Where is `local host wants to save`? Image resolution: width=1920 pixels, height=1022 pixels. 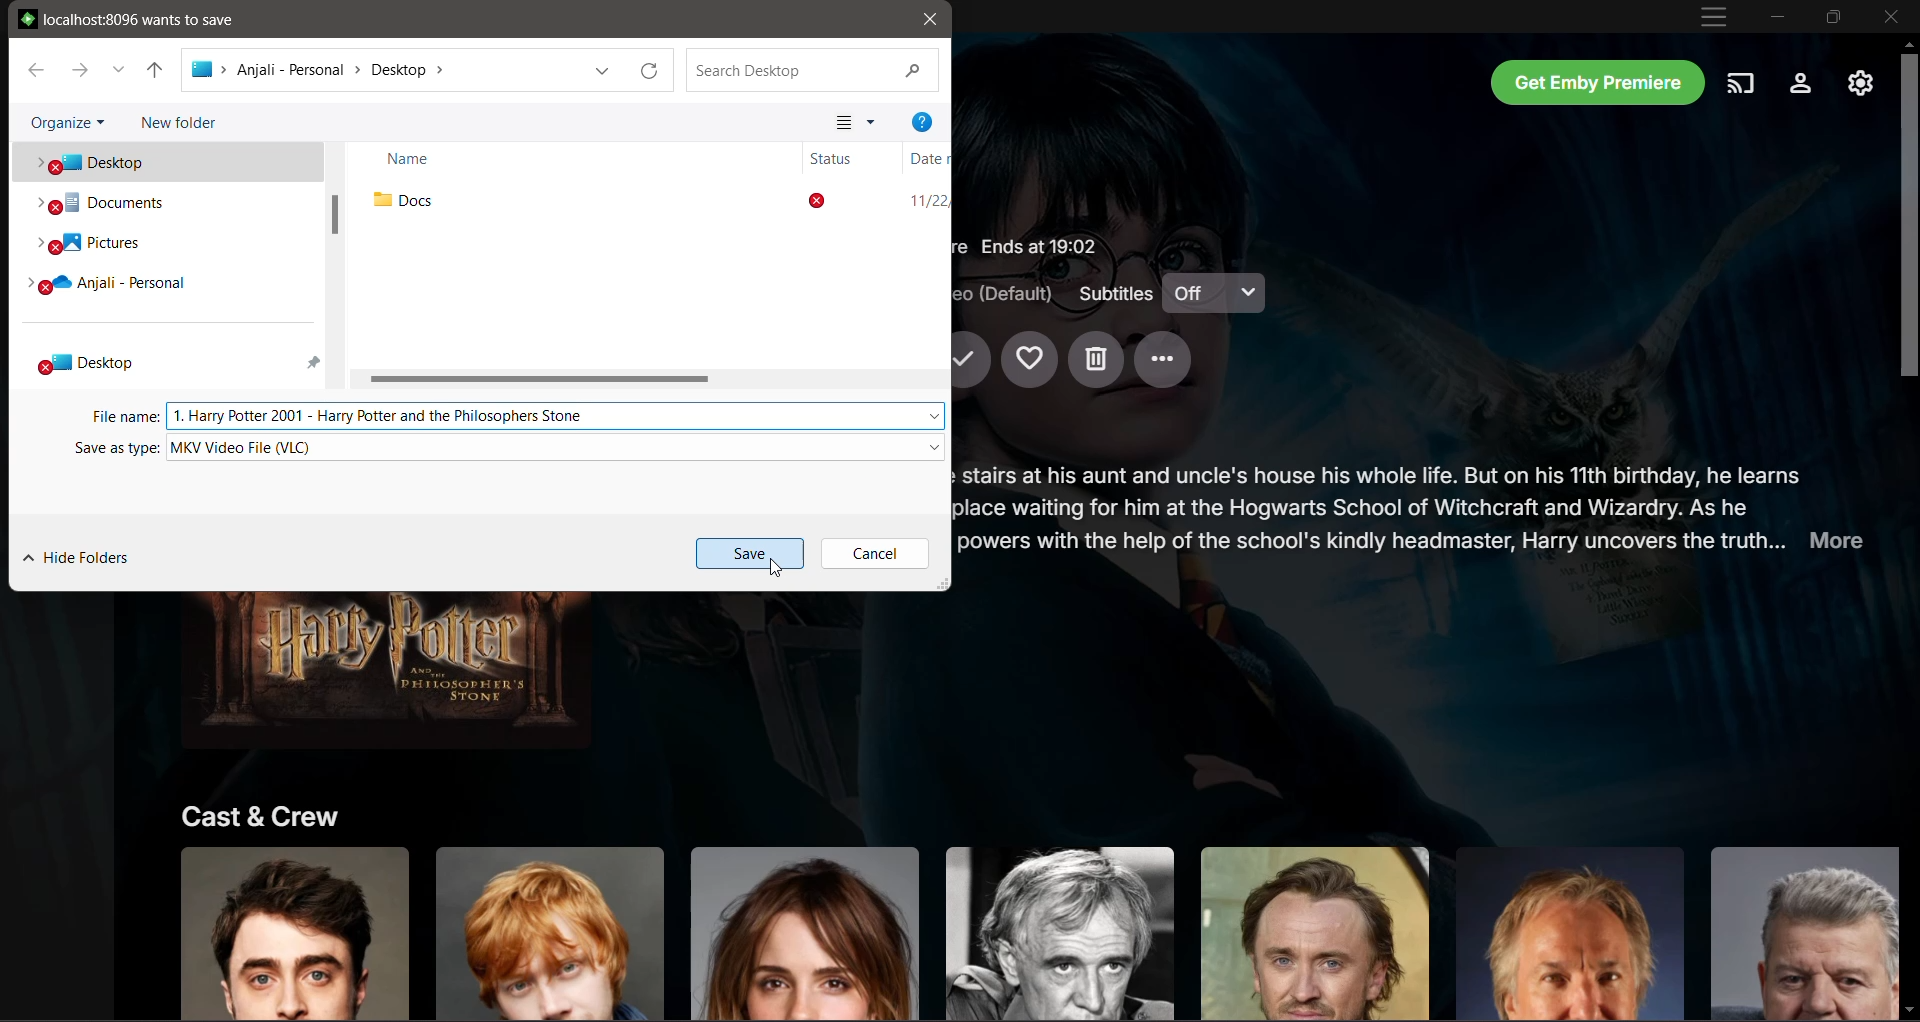 local host wants to save is located at coordinates (141, 19).